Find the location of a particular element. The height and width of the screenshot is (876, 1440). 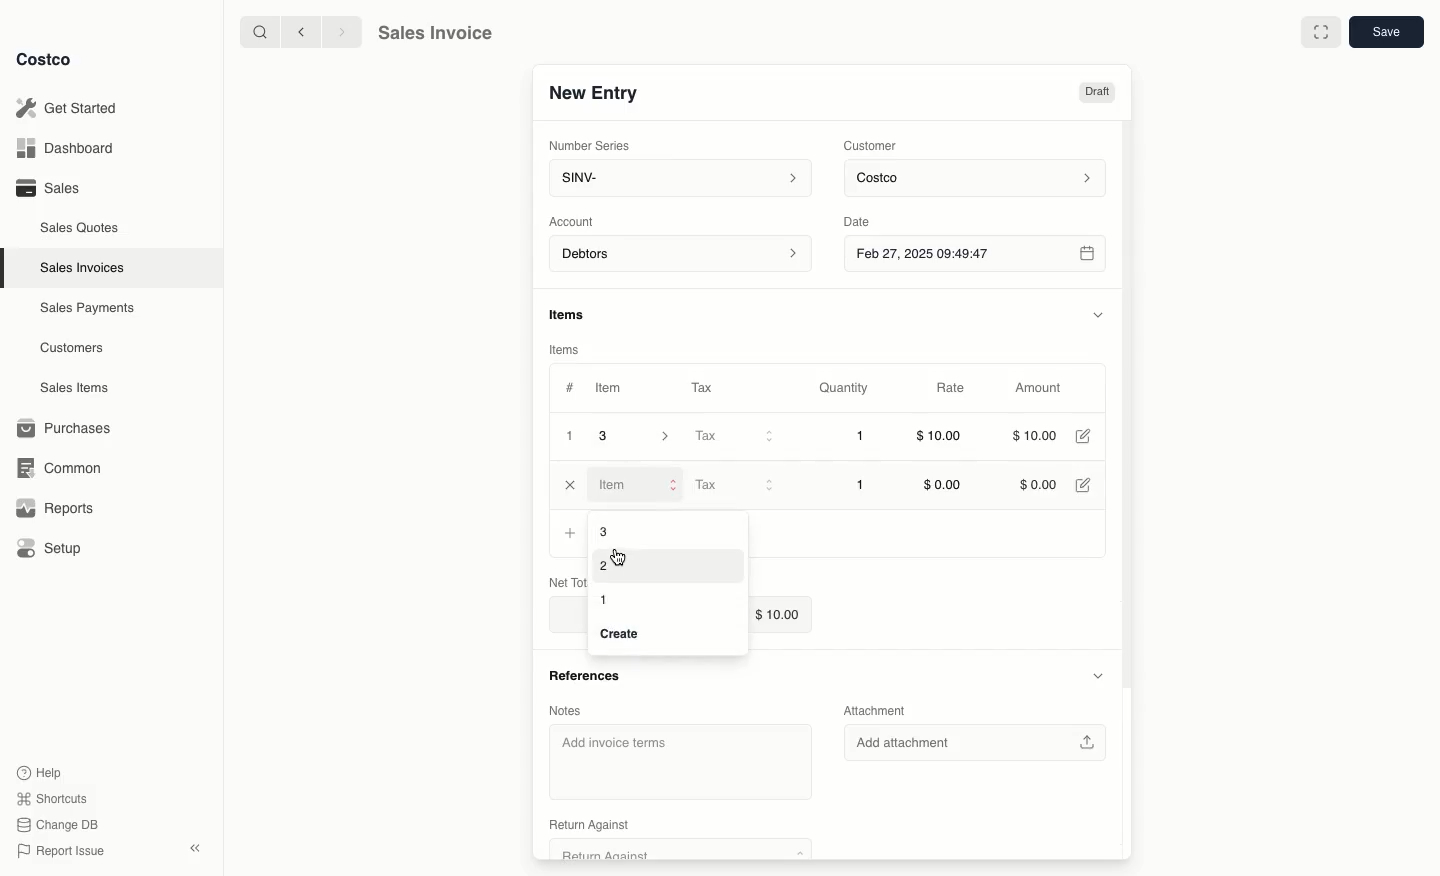

Tax is located at coordinates (707, 387).